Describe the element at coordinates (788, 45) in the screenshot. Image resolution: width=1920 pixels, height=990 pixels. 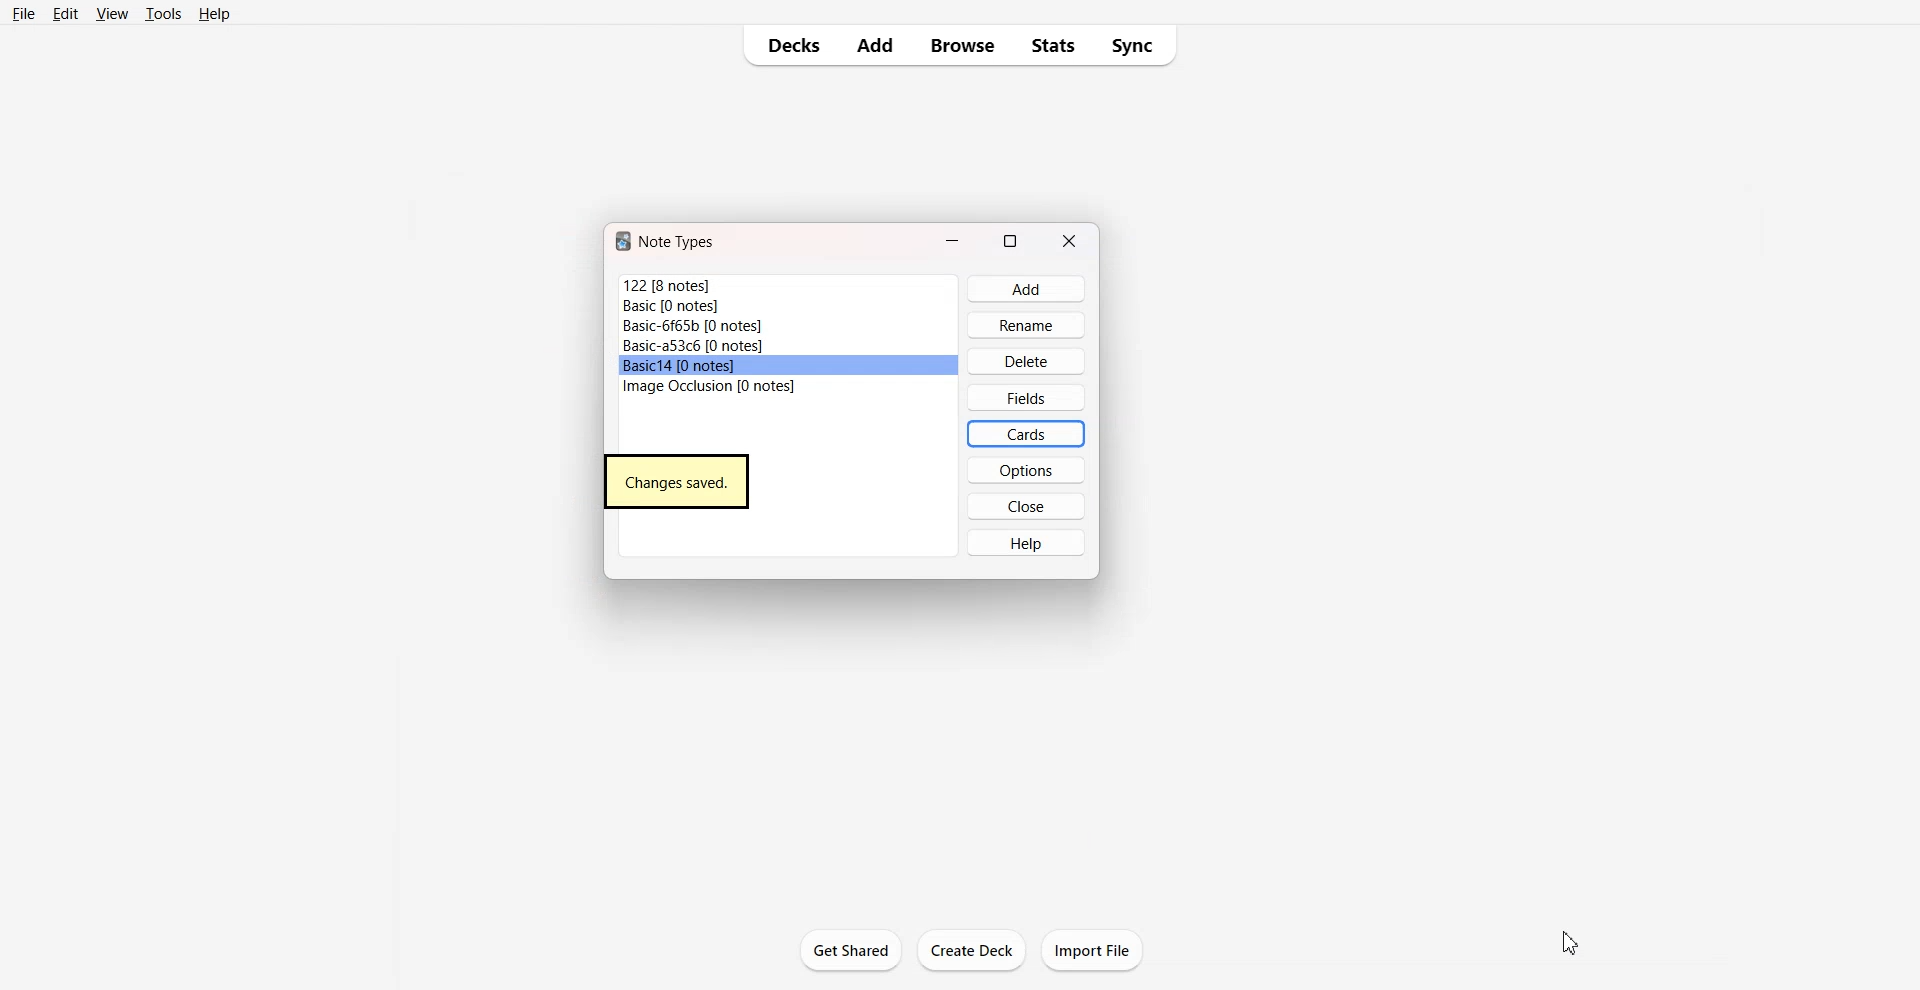
I see `Decks` at that location.